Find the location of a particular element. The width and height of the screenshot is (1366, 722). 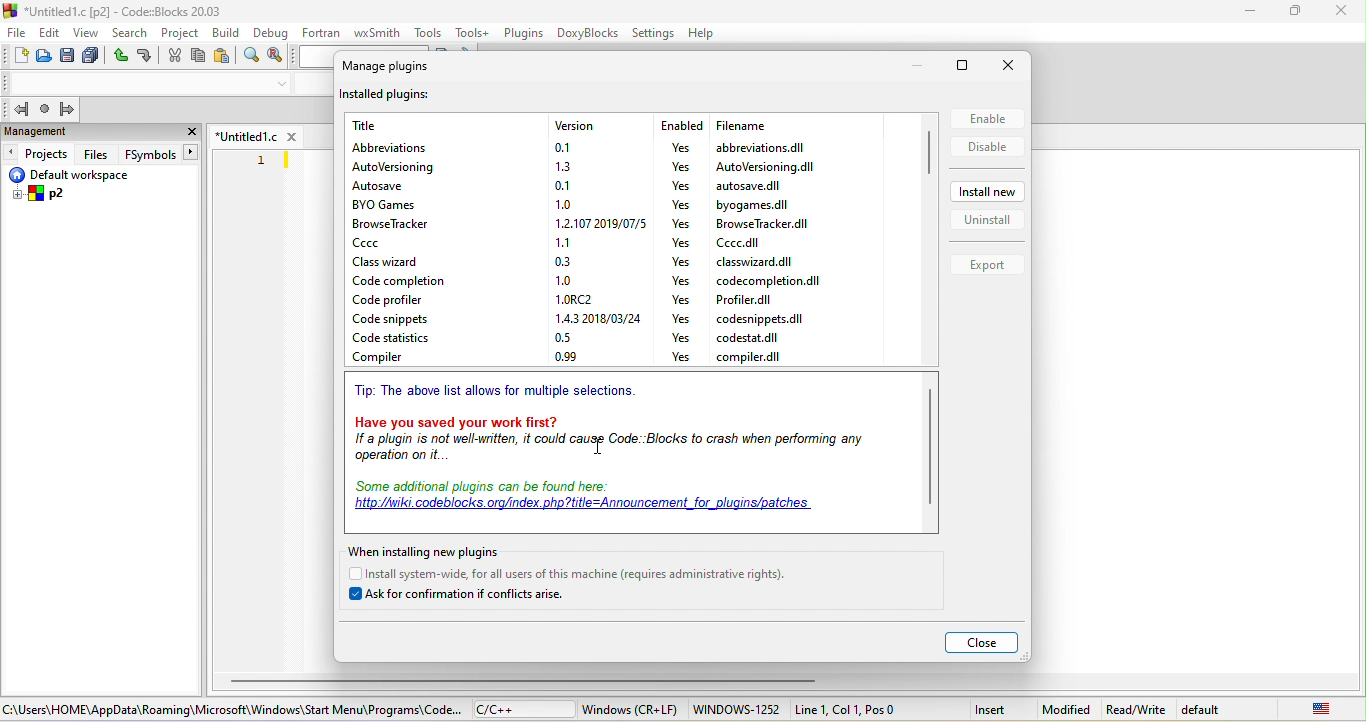

ccc is located at coordinates (397, 243).